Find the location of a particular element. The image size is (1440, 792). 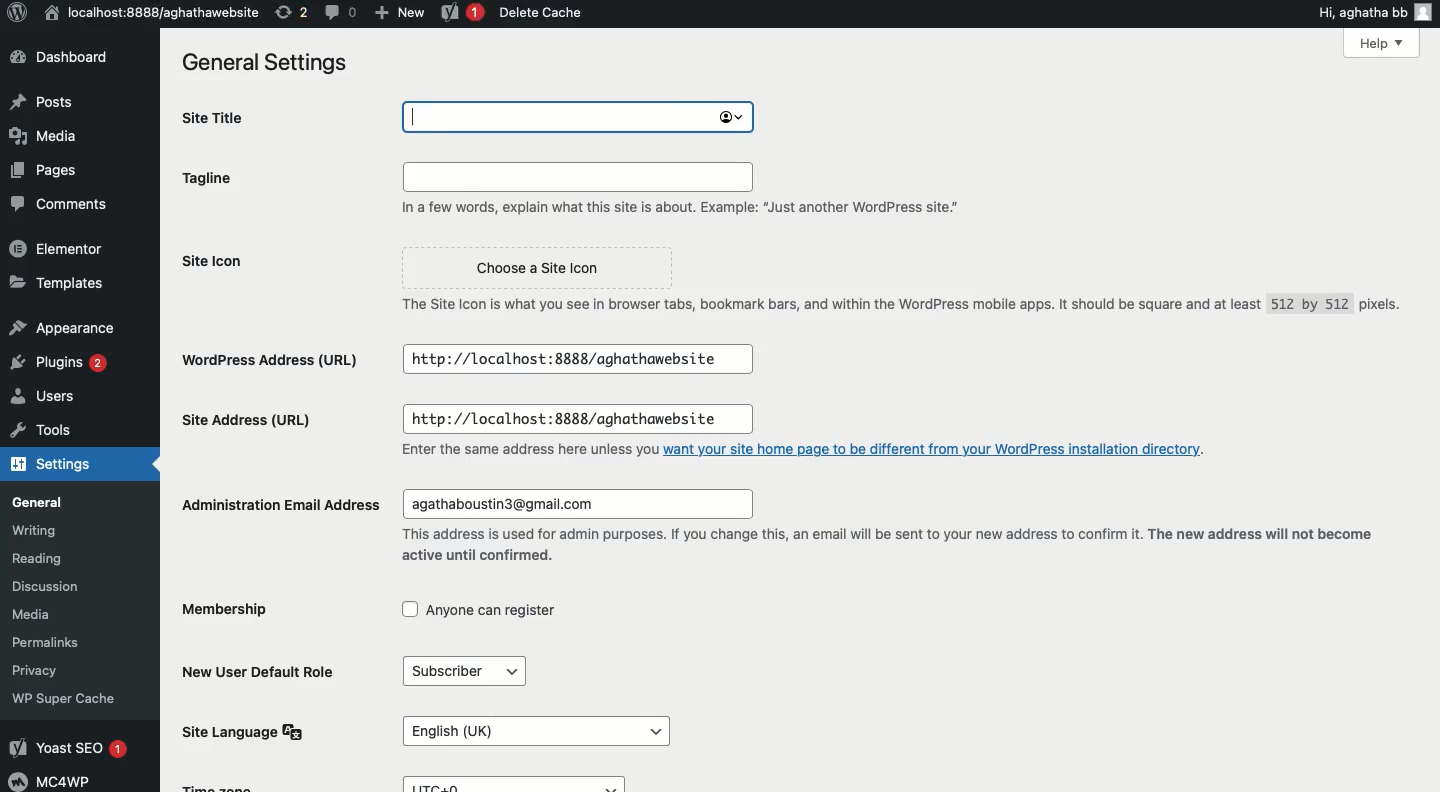

Reading is located at coordinates (38, 559).